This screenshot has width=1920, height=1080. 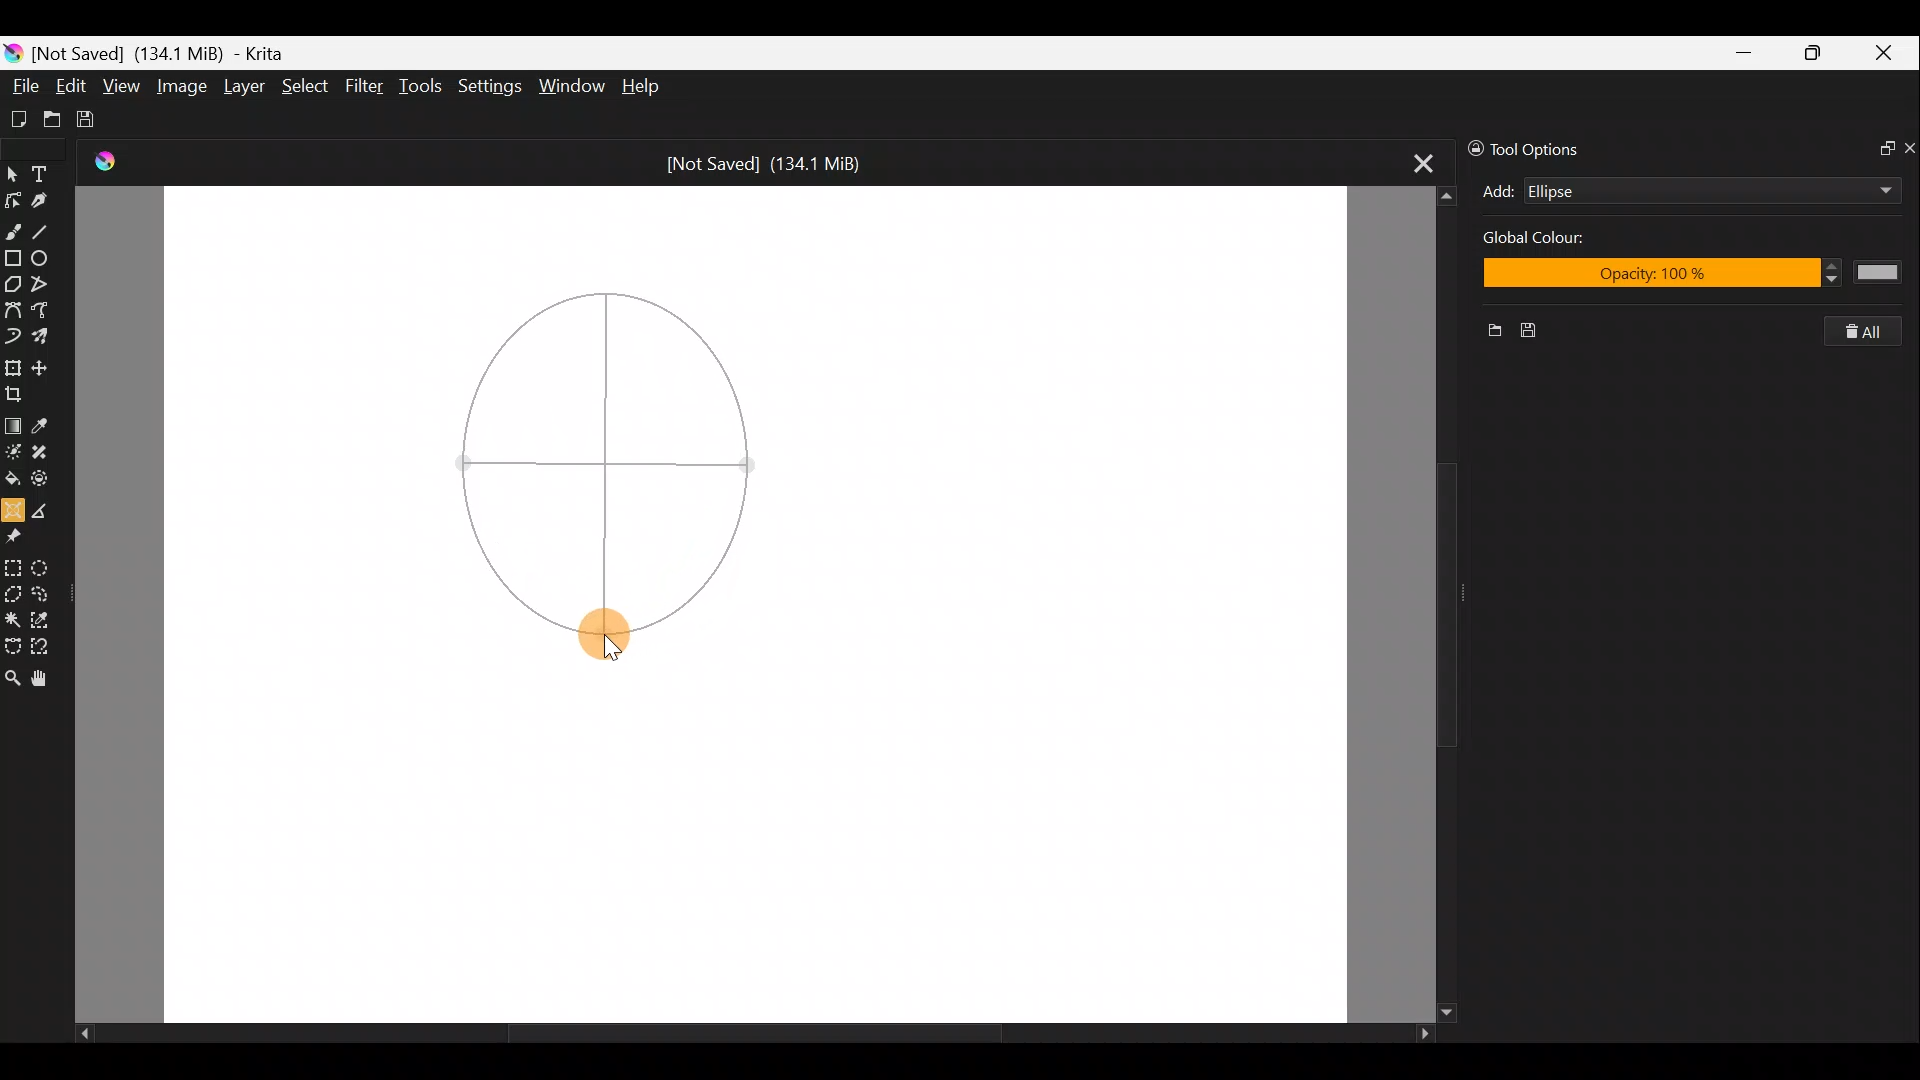 What do you see at coordinates (98, 120) in the screenshot?
I see `Save` at bounding box center [98, 120].